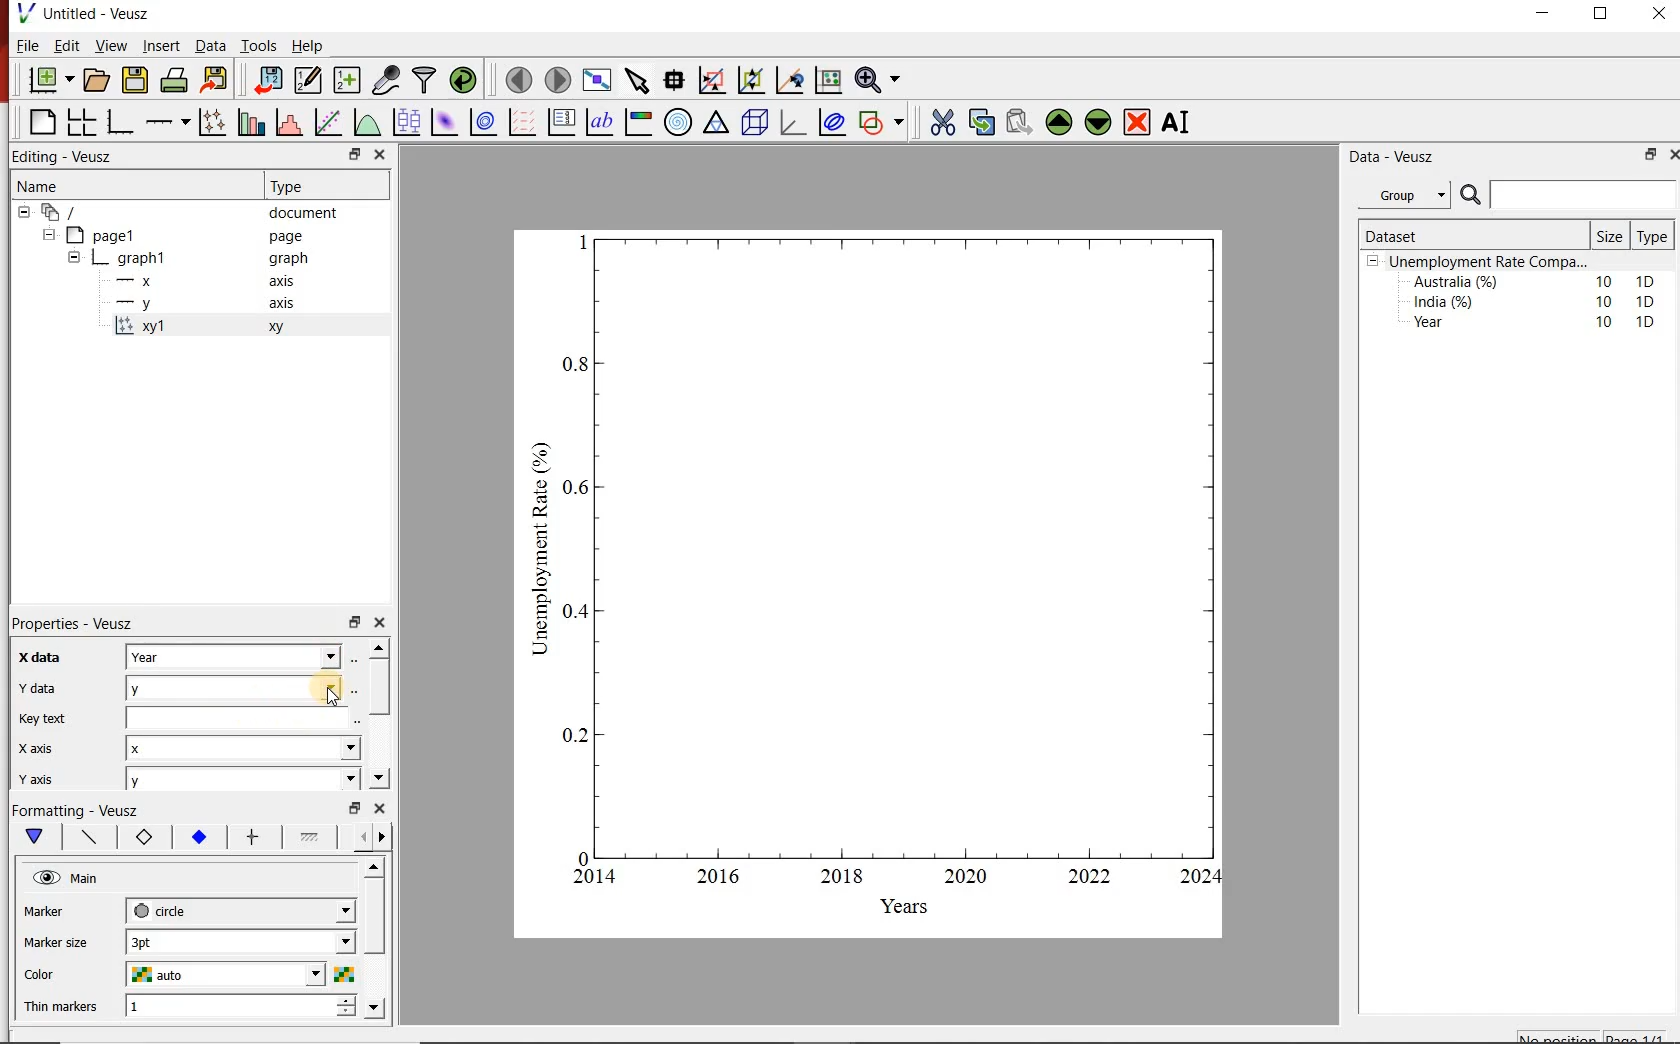 The height and width of the screenshot is (1044, 1680). I want to click on select the items, so click(639, 78).